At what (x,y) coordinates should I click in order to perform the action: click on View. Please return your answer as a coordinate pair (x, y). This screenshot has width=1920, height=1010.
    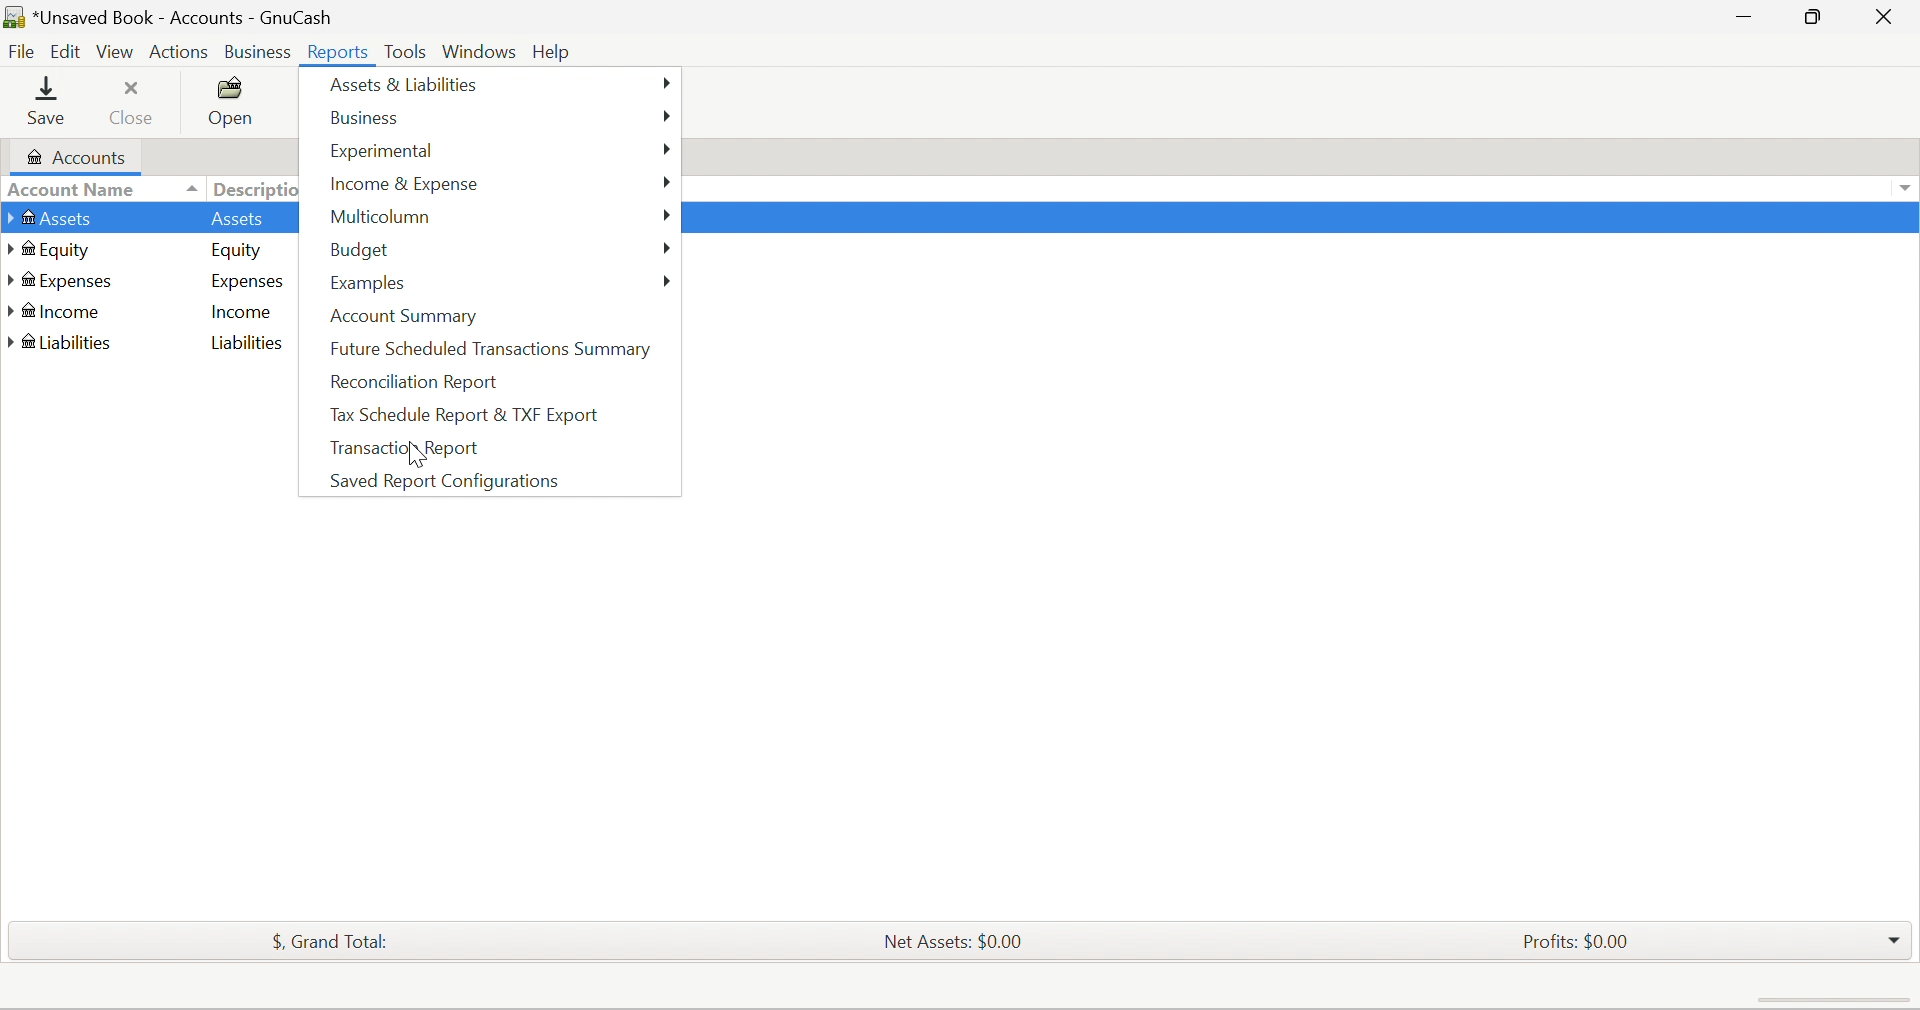
    Looking at the image, I should click on (118, 53).